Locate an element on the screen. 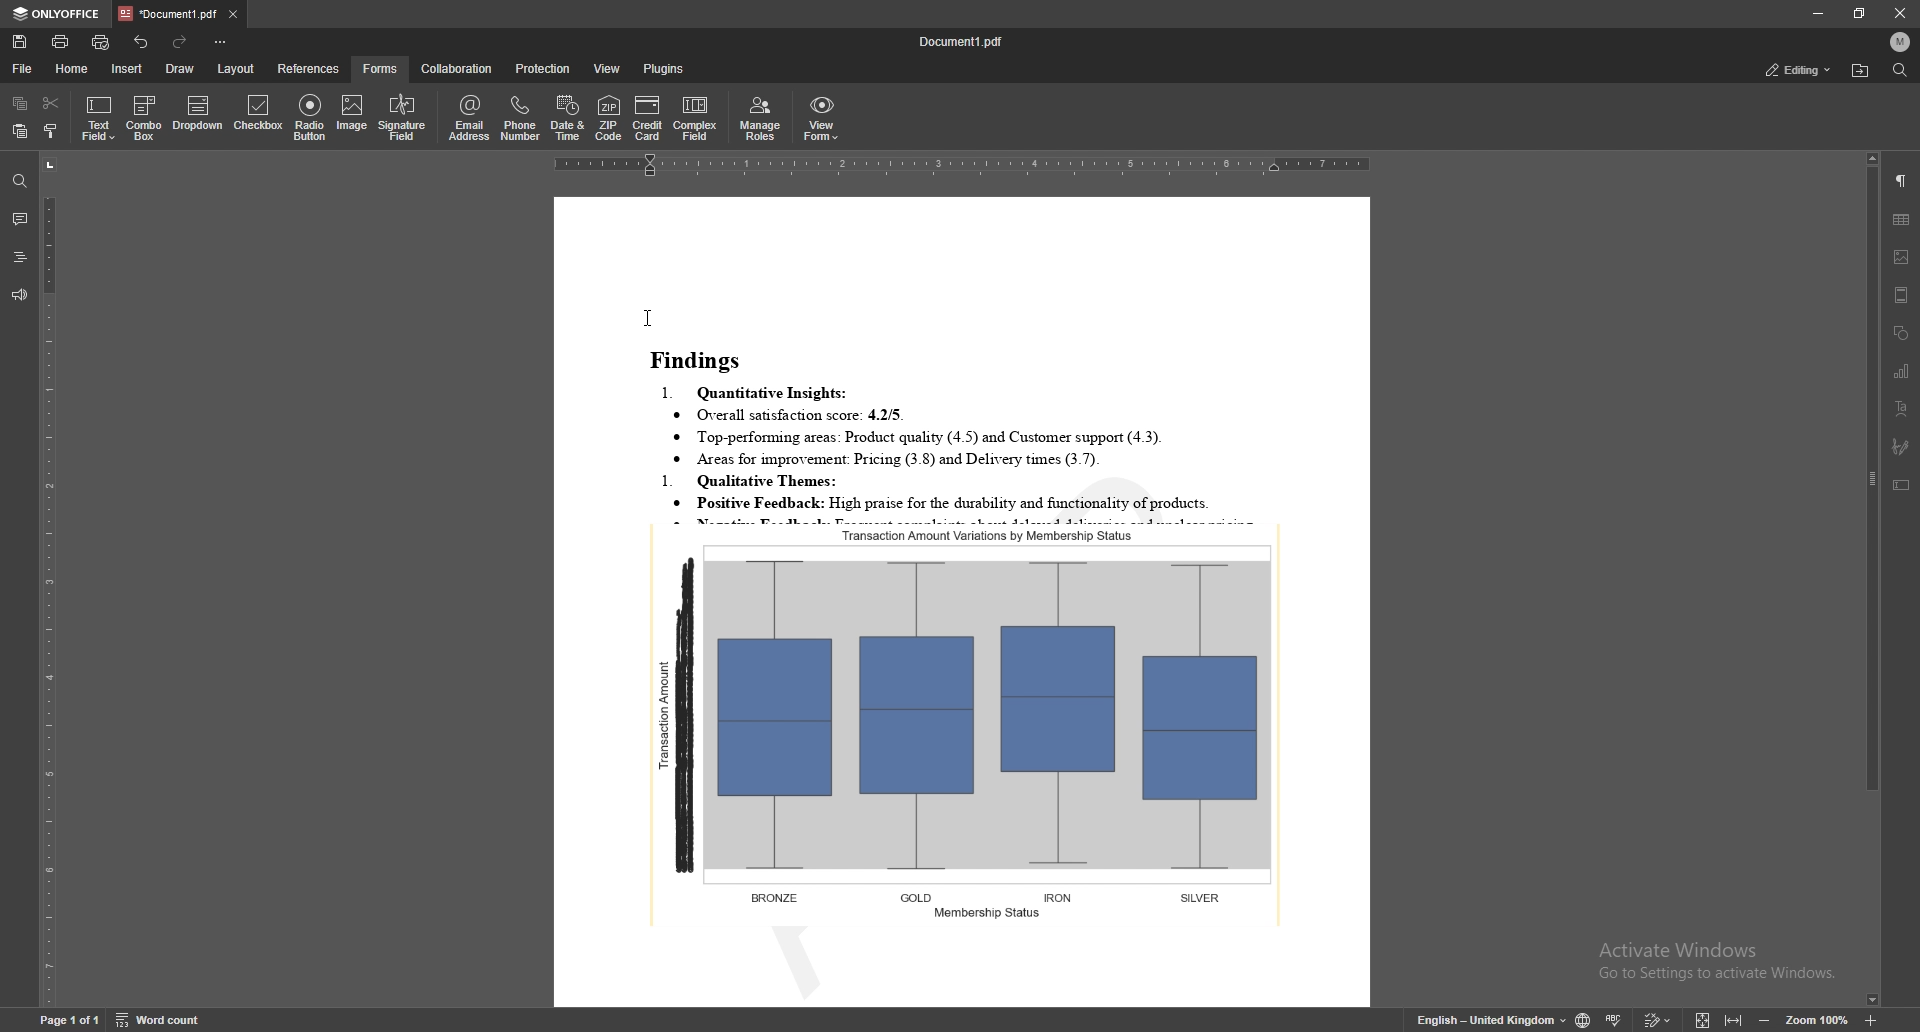 Image resolution: width=1920 pixels, height=1032 pixels. zoom in is located at coordinates (1874, 1020).